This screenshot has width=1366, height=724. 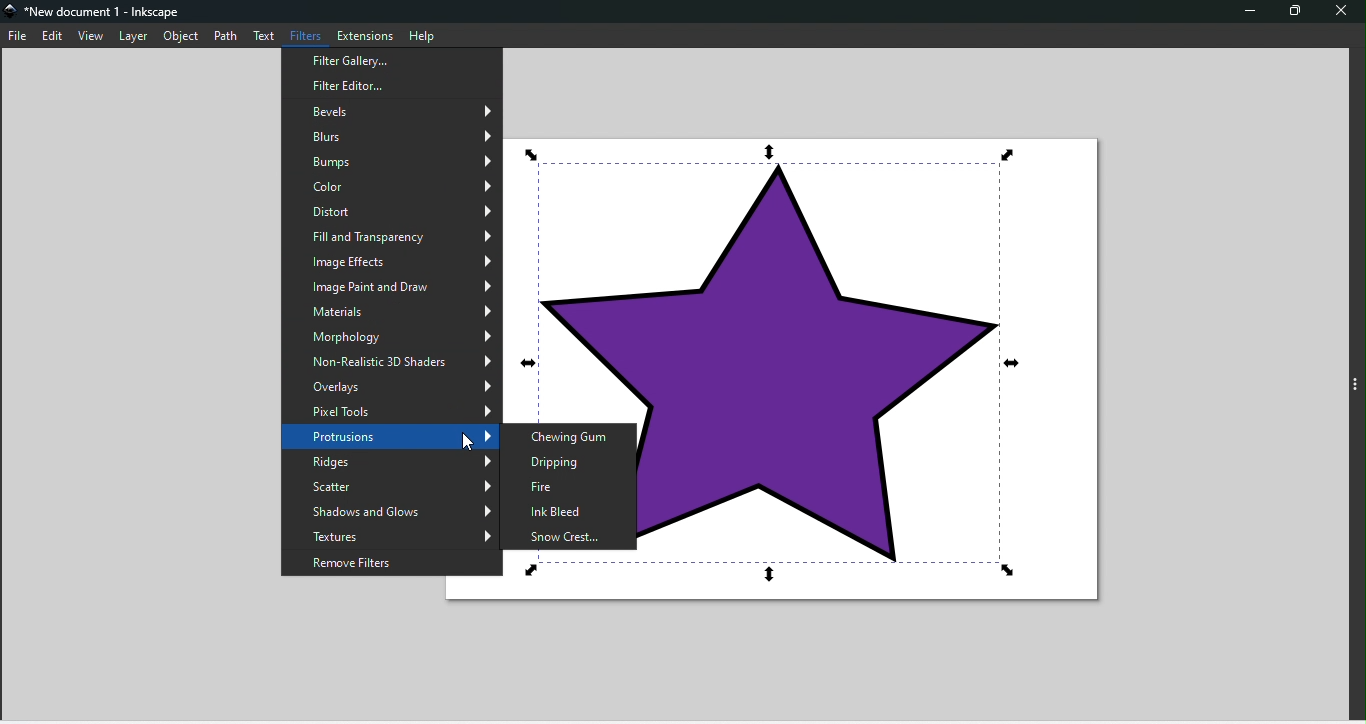 What do you see at coordinates (389, 284) in the screenshot?
I see `Image paint and draw` at bounding box center [389, 284].